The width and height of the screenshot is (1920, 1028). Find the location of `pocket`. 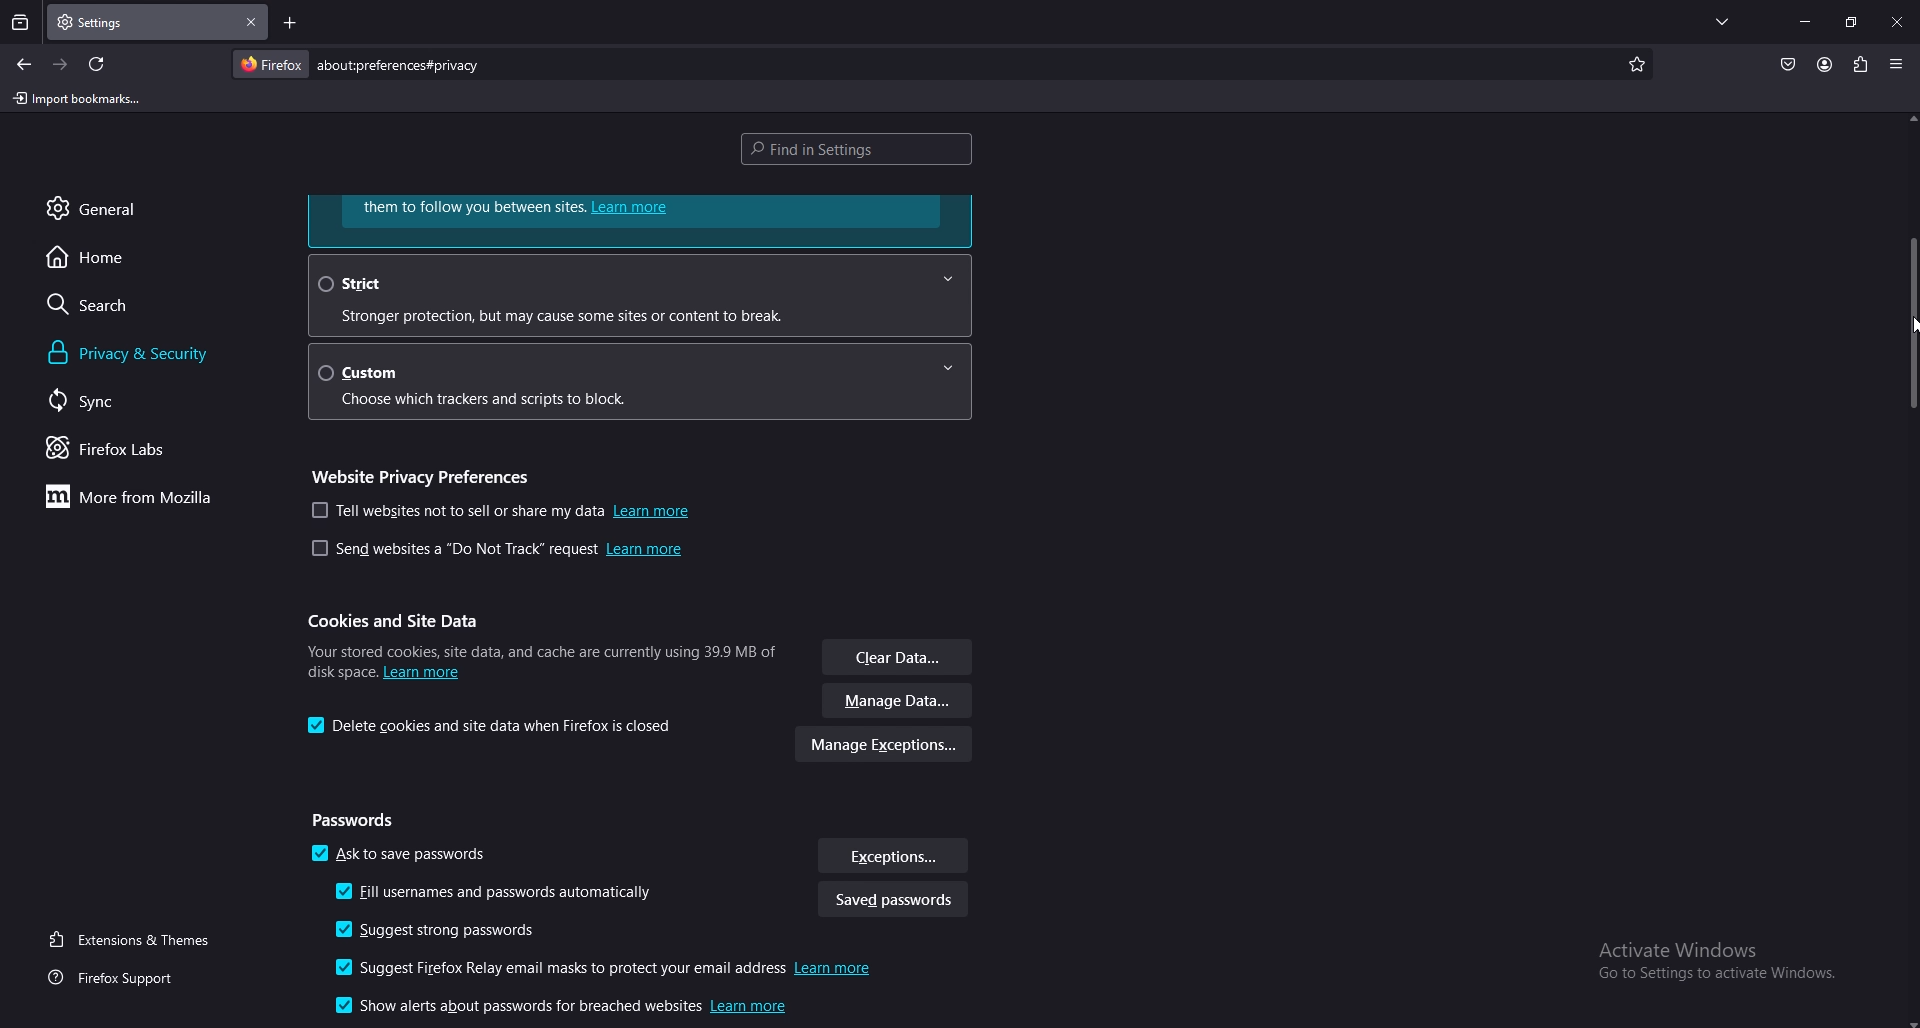

pocket is located at coordinates (1787, 64).